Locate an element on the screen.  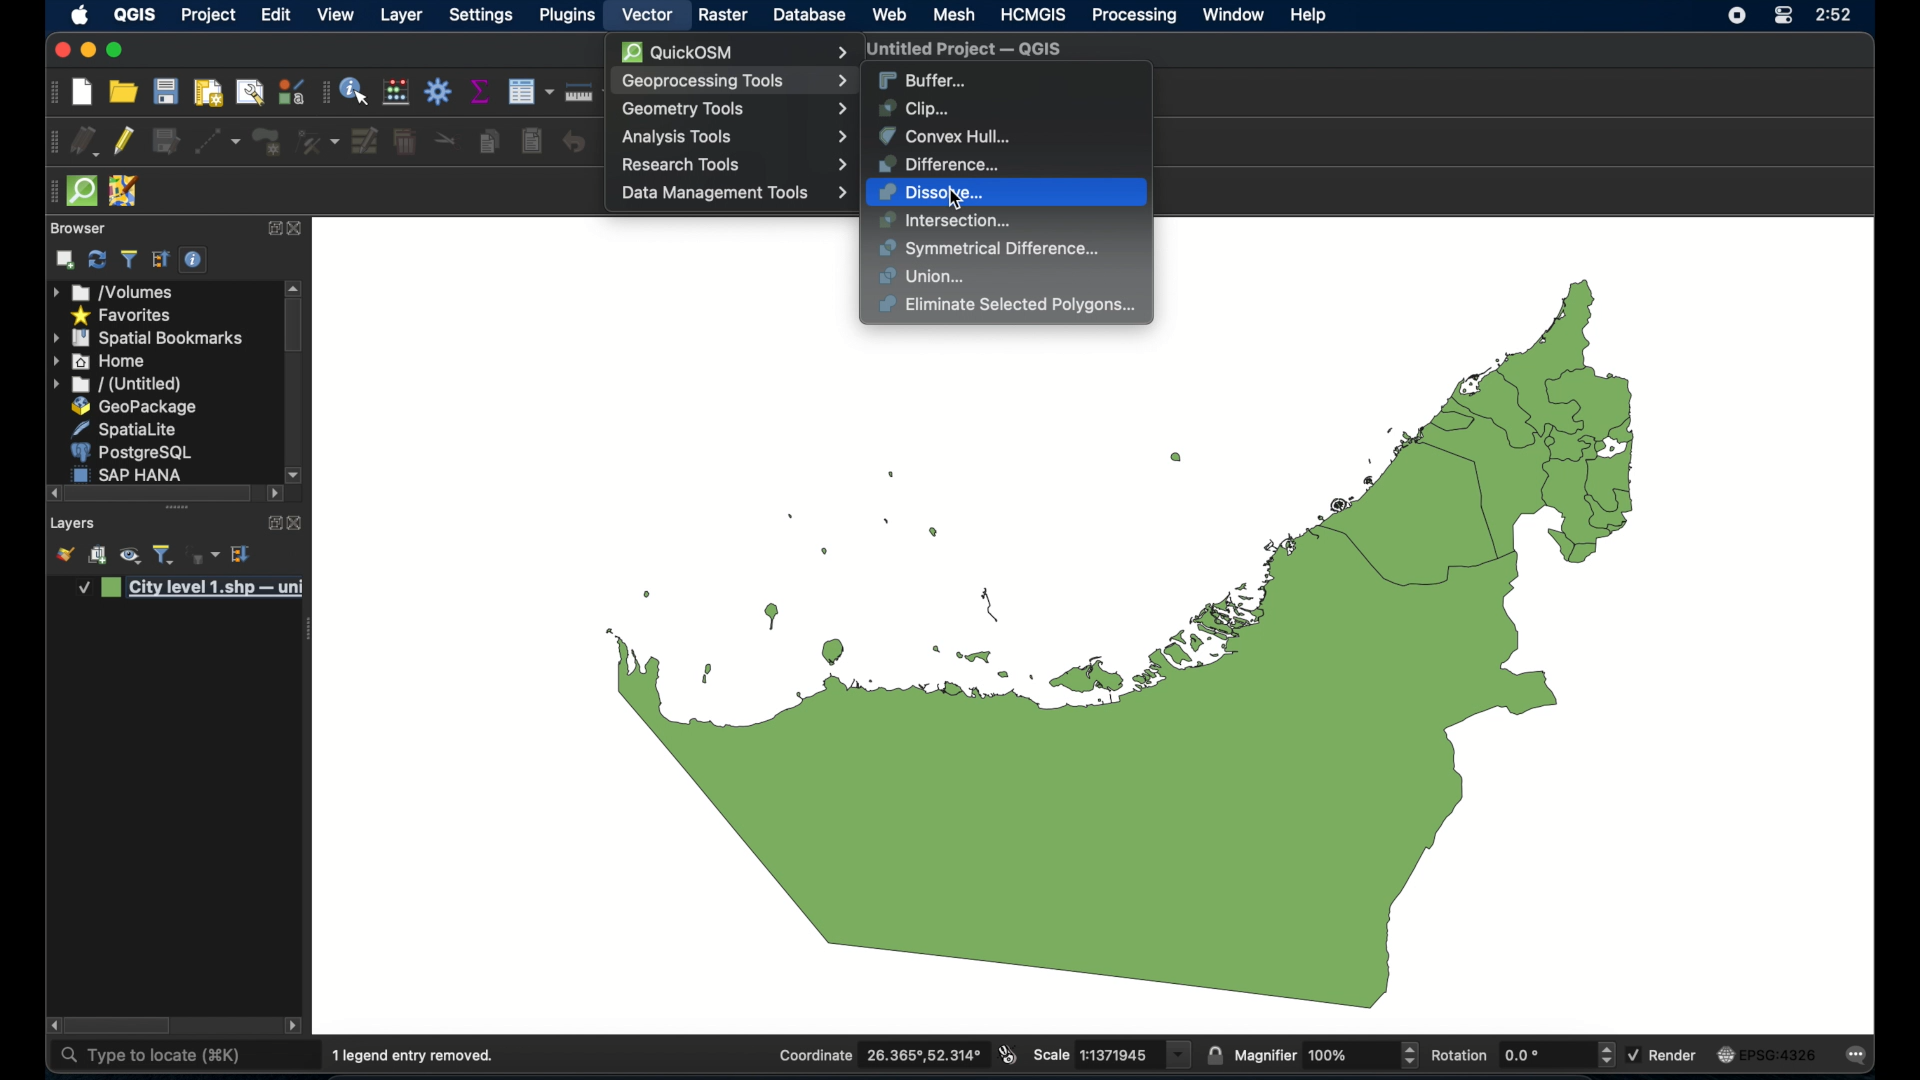
identify feature is located at coordinates (356, 92).